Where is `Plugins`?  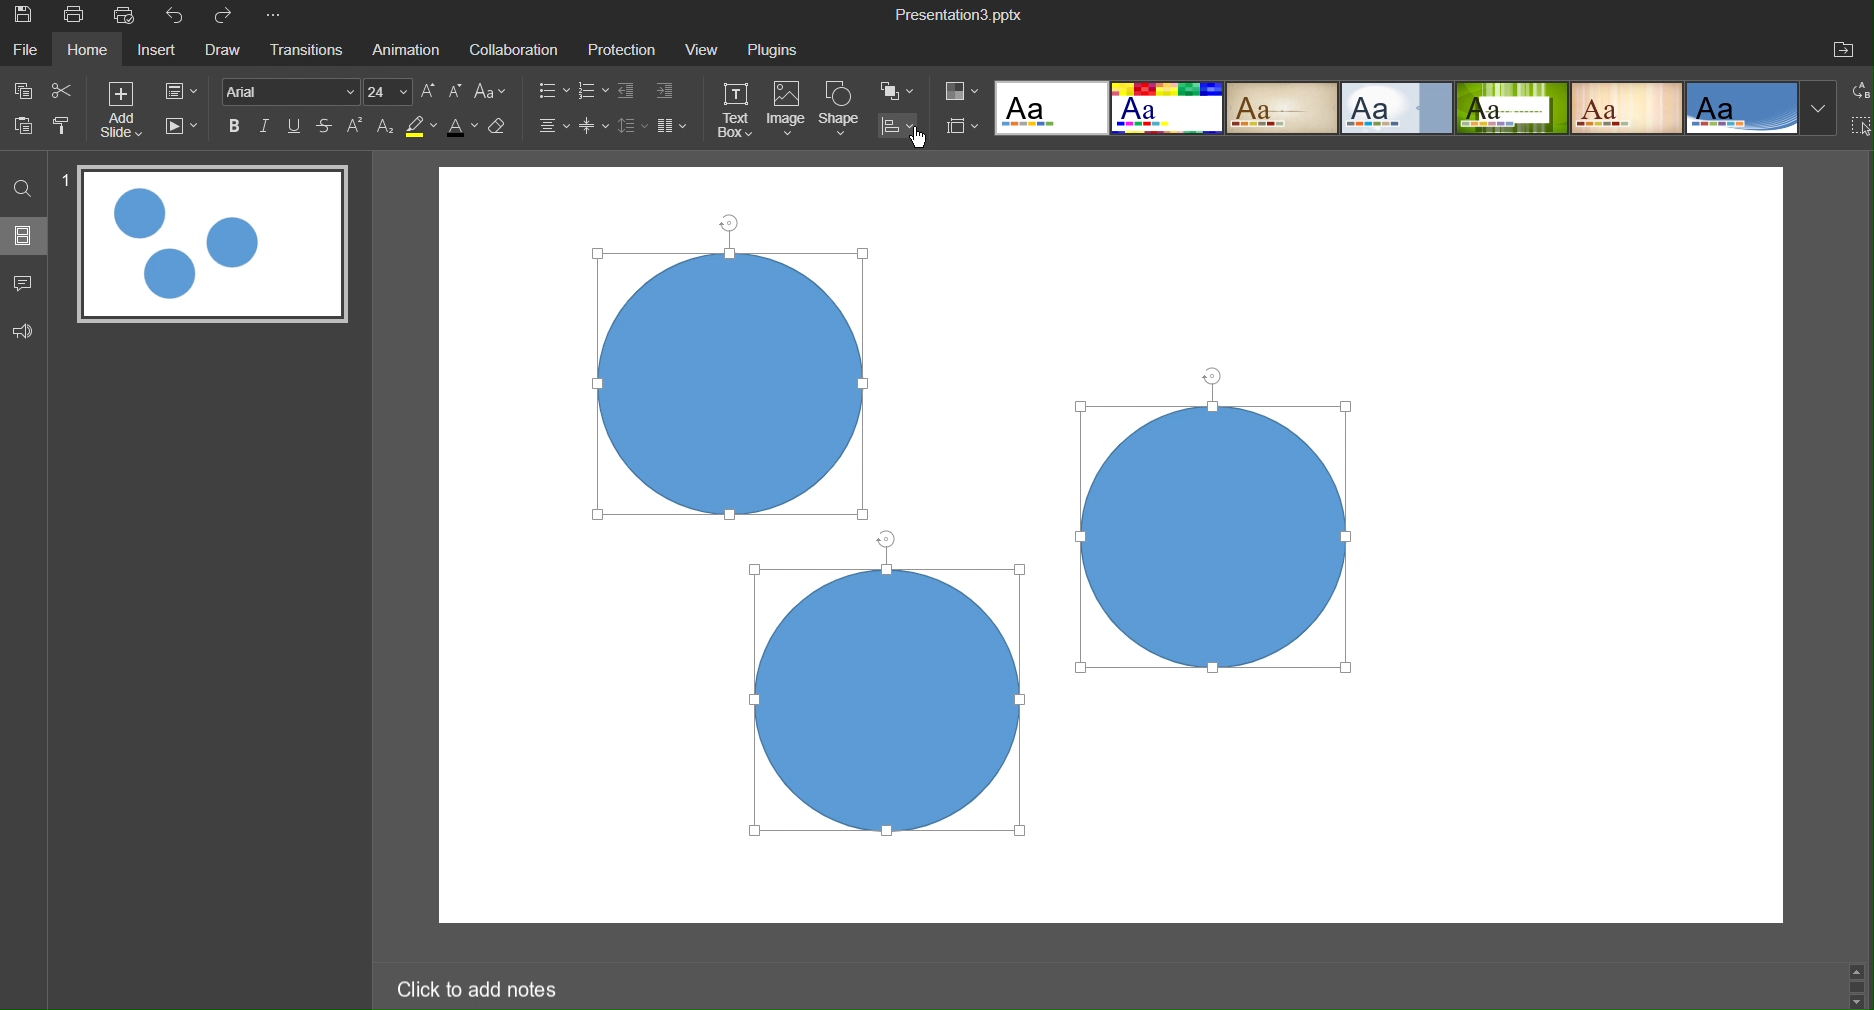 Plugins is located at coordinates (781, 49).